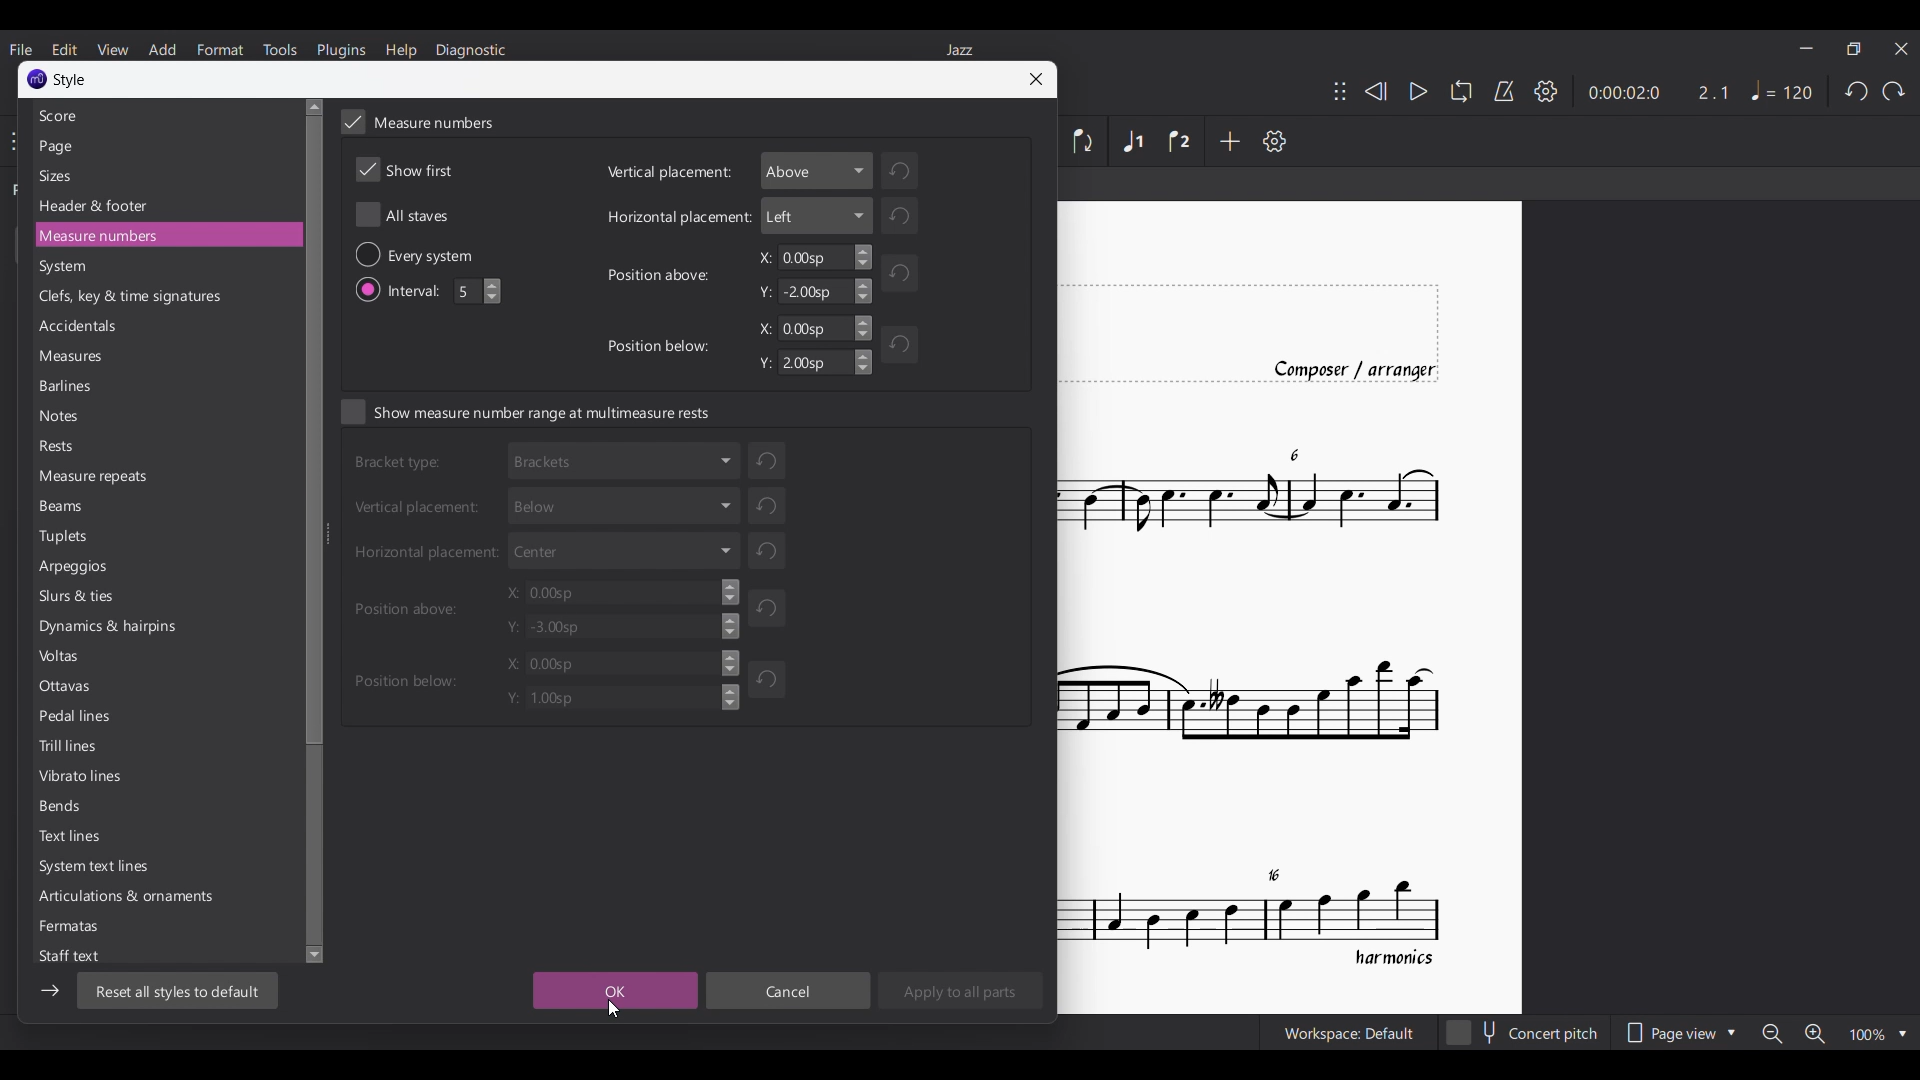 This screenshot has height=1080, width=1920. Describe the element at coordinates (818, 170) in the screenshot. I see `List options for each` at that location.